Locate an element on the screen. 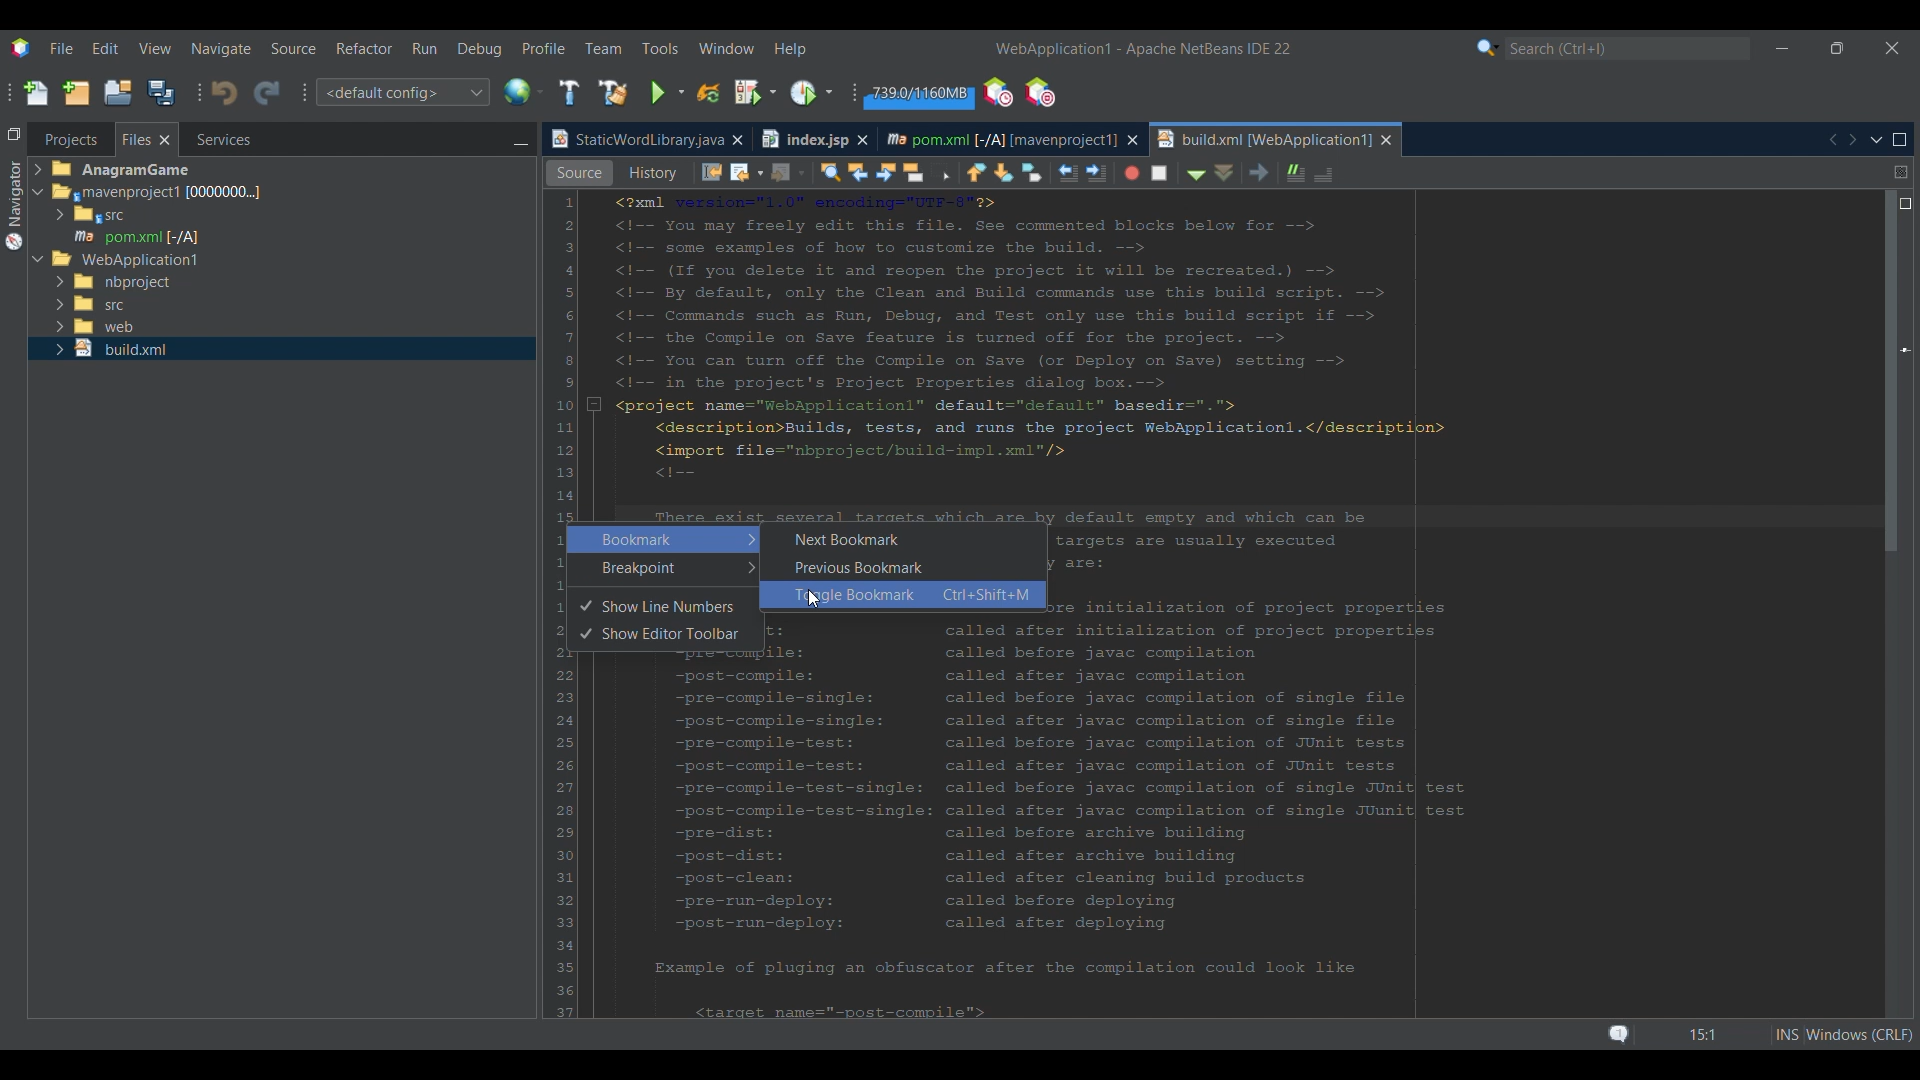  Forward options is located at coordinates (962, 172).